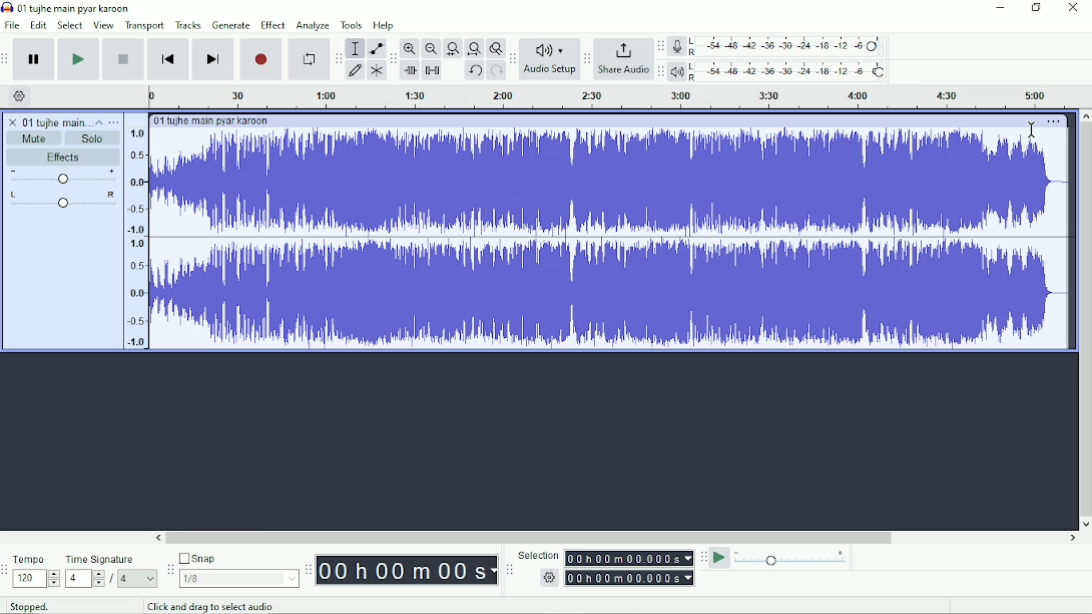 This screenshot has height=614, width=1092. Describe the element at coordinates (20, 95) in the screenshot. I see `Timeline options` at that location.